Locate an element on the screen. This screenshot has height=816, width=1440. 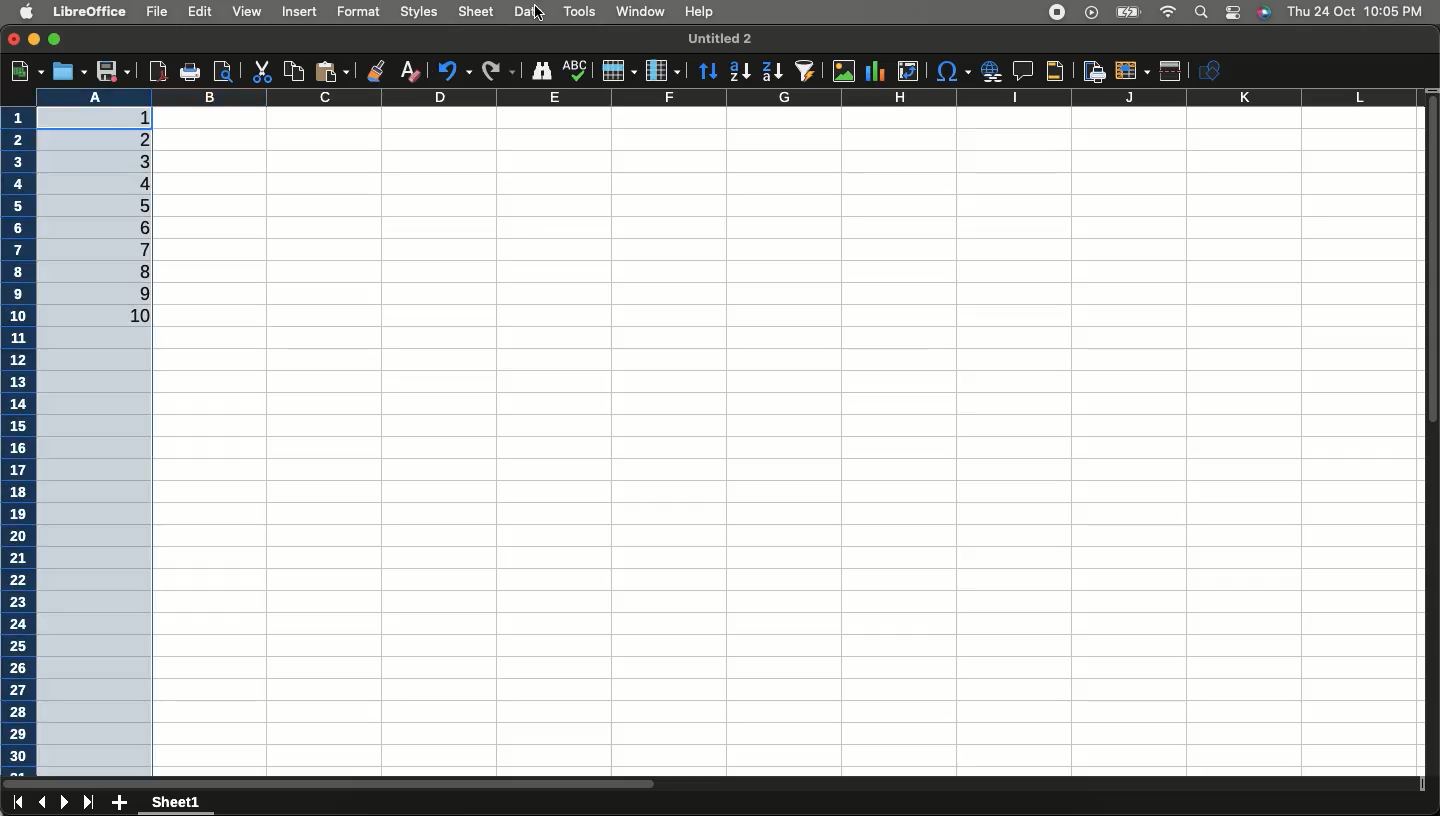
Internet is located at coordinates (1168, 13).